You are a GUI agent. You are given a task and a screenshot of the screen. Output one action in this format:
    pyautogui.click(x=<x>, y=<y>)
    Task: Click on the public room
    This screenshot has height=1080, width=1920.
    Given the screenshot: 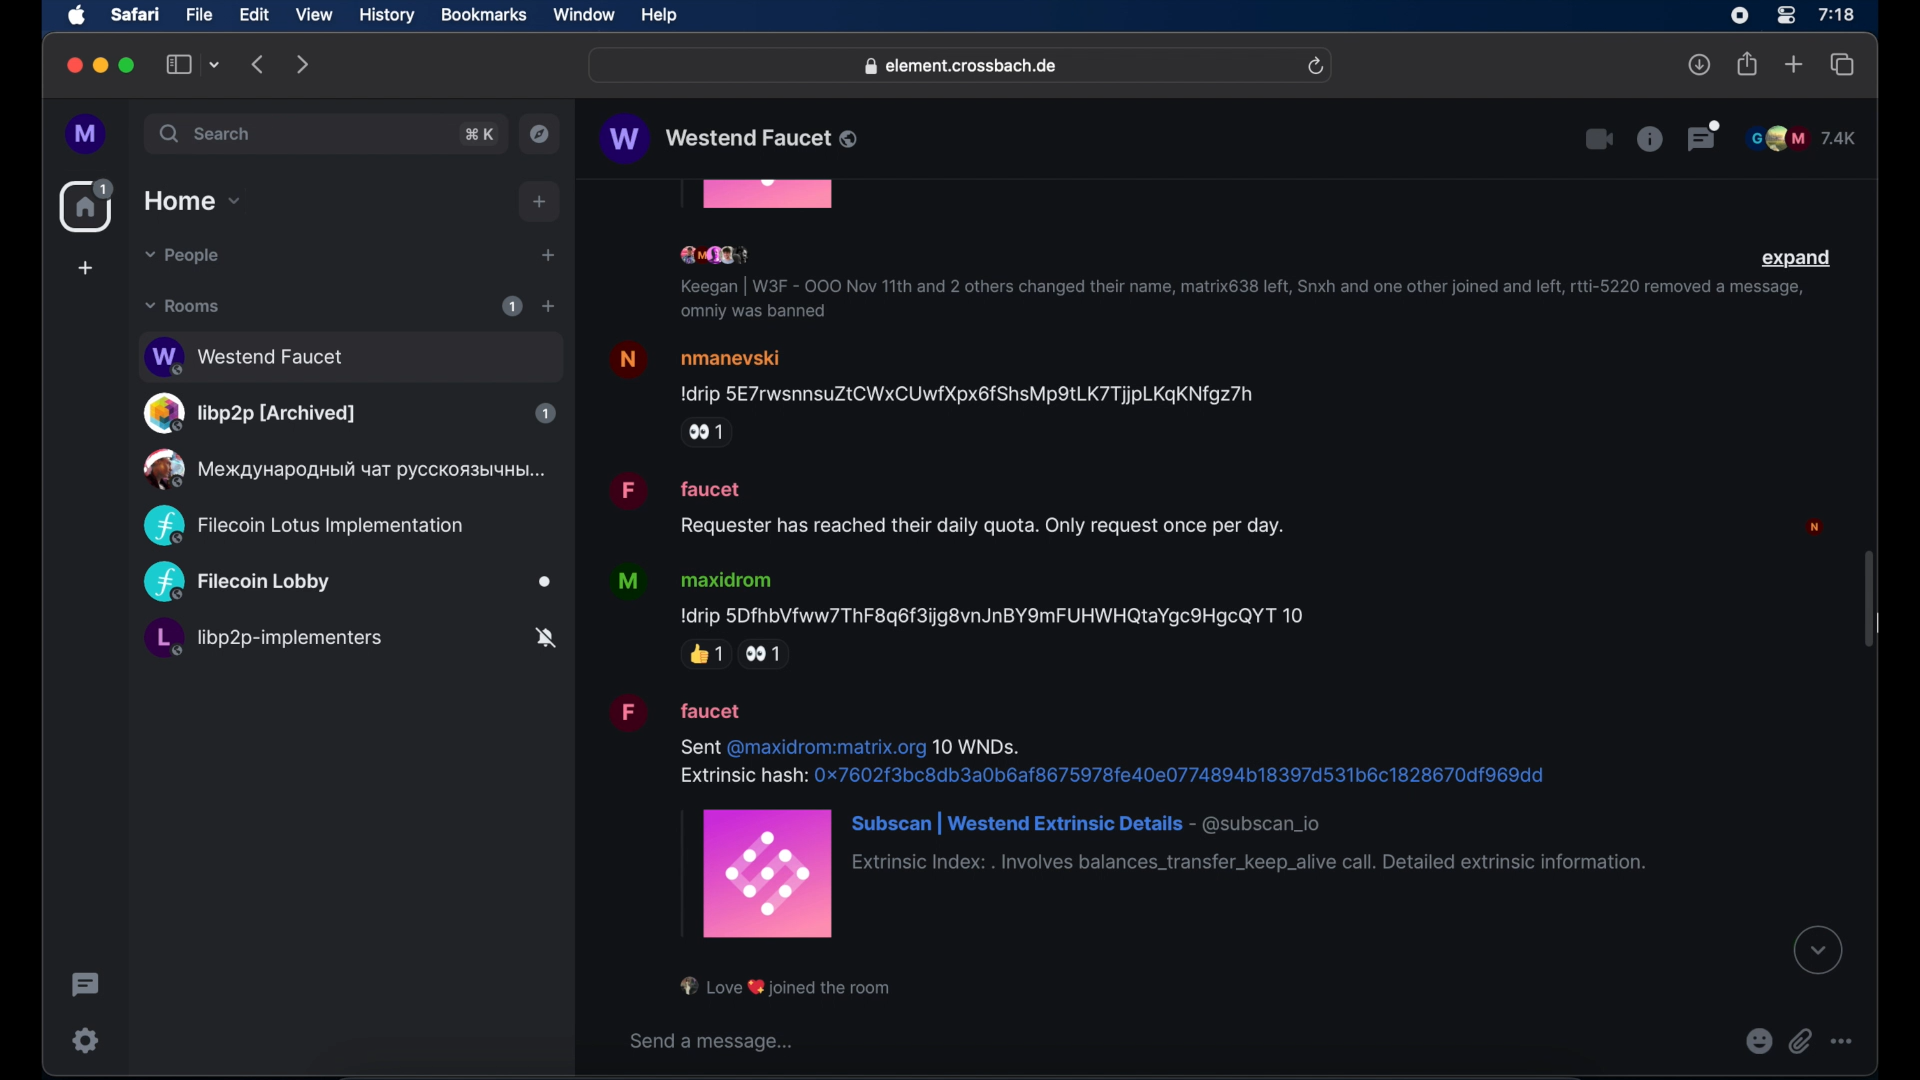 What is the action you would take?
    pyautogui.click(x=341, y=469)
    